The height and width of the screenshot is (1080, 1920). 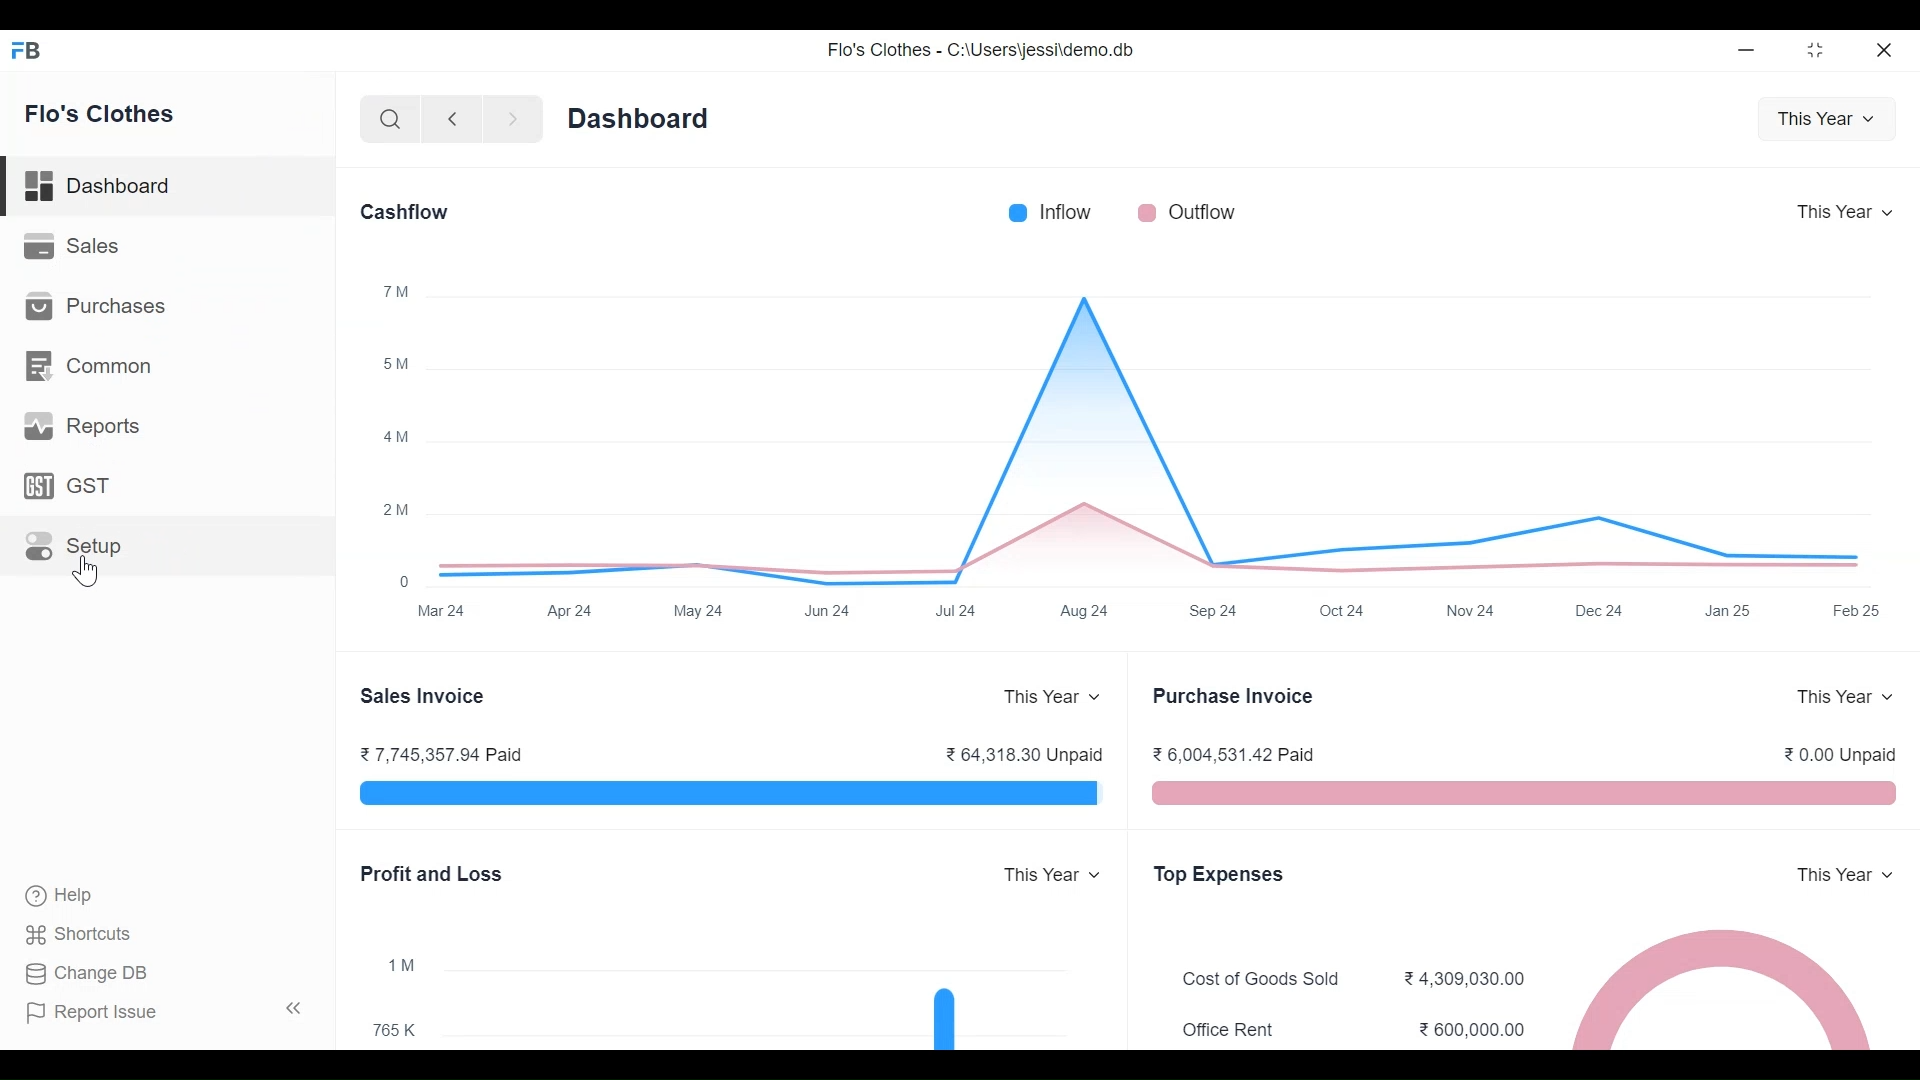 What do you see at coordinates (1236, 695) in the screenshot?
I see `Purchase Invoice` at bounding box center [1236, 695].